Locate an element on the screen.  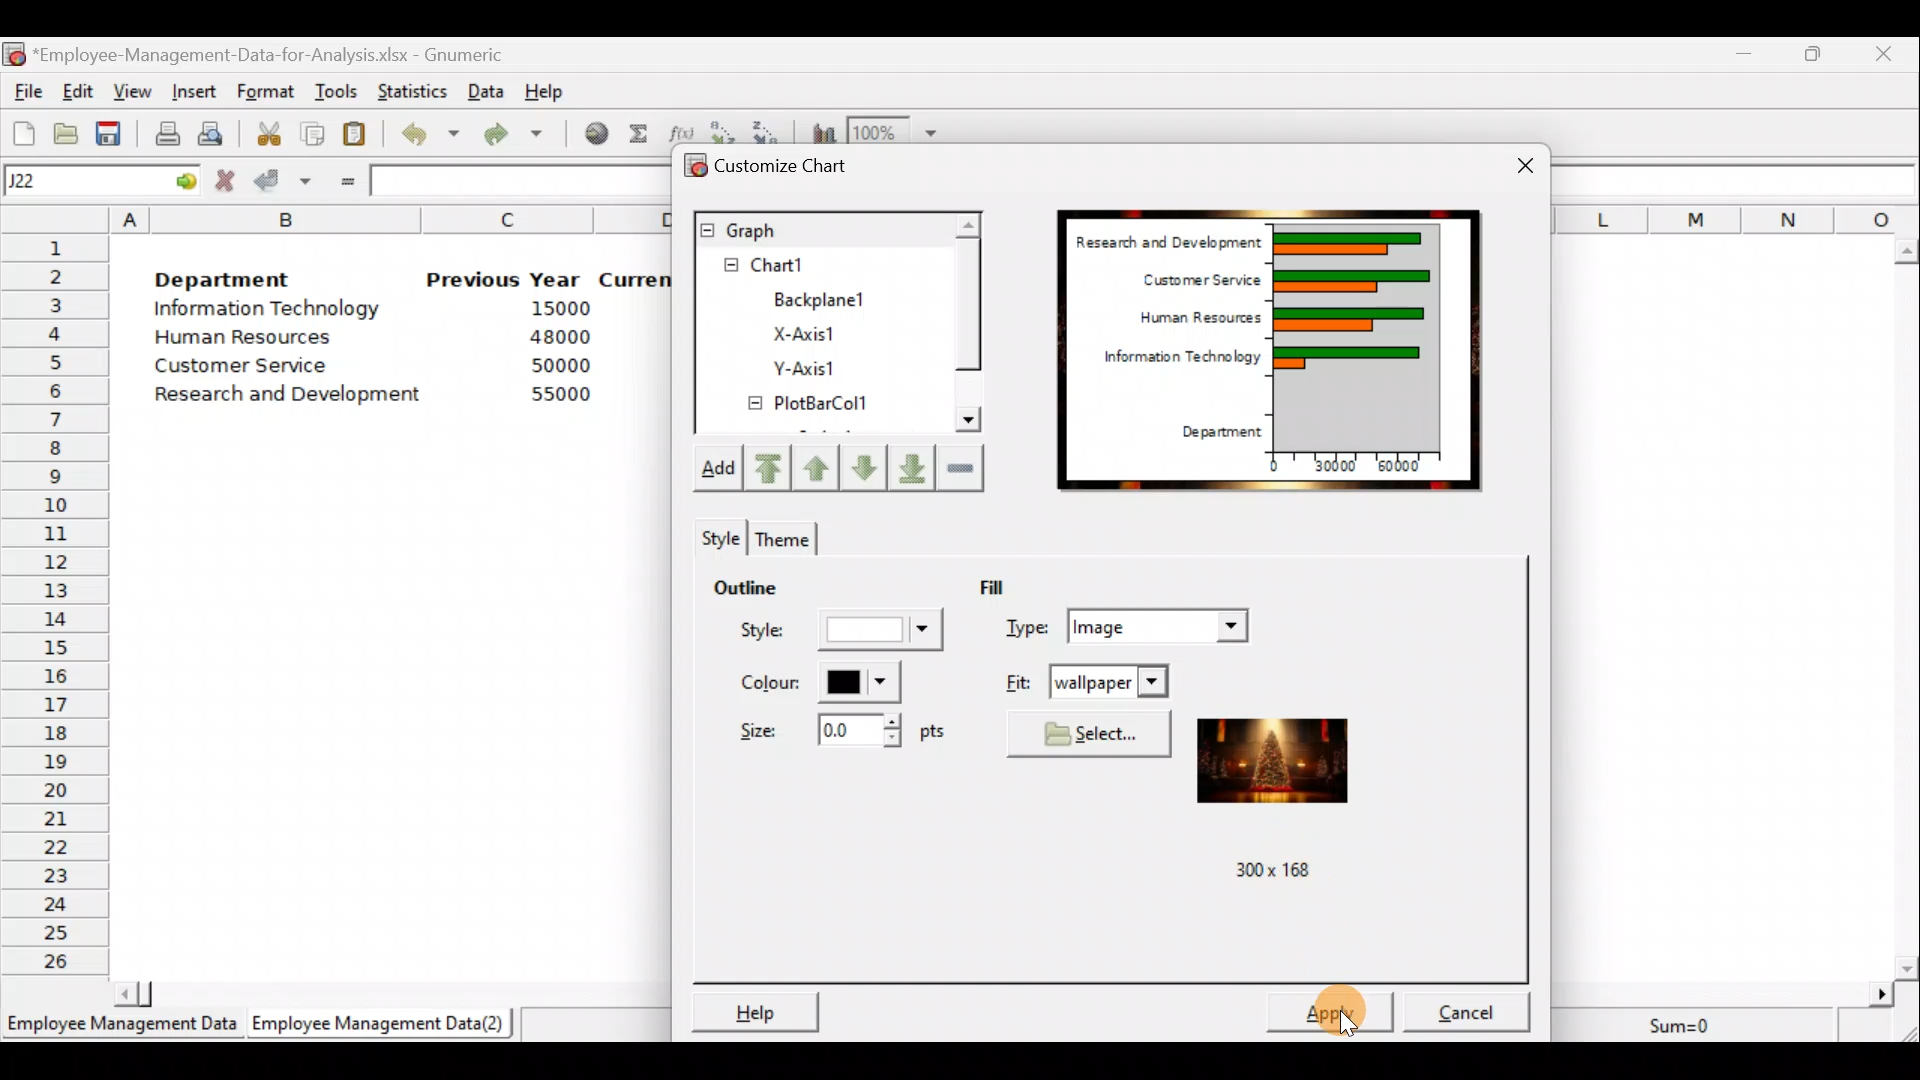
Cell name J22 is located at coordinates (76, 181).